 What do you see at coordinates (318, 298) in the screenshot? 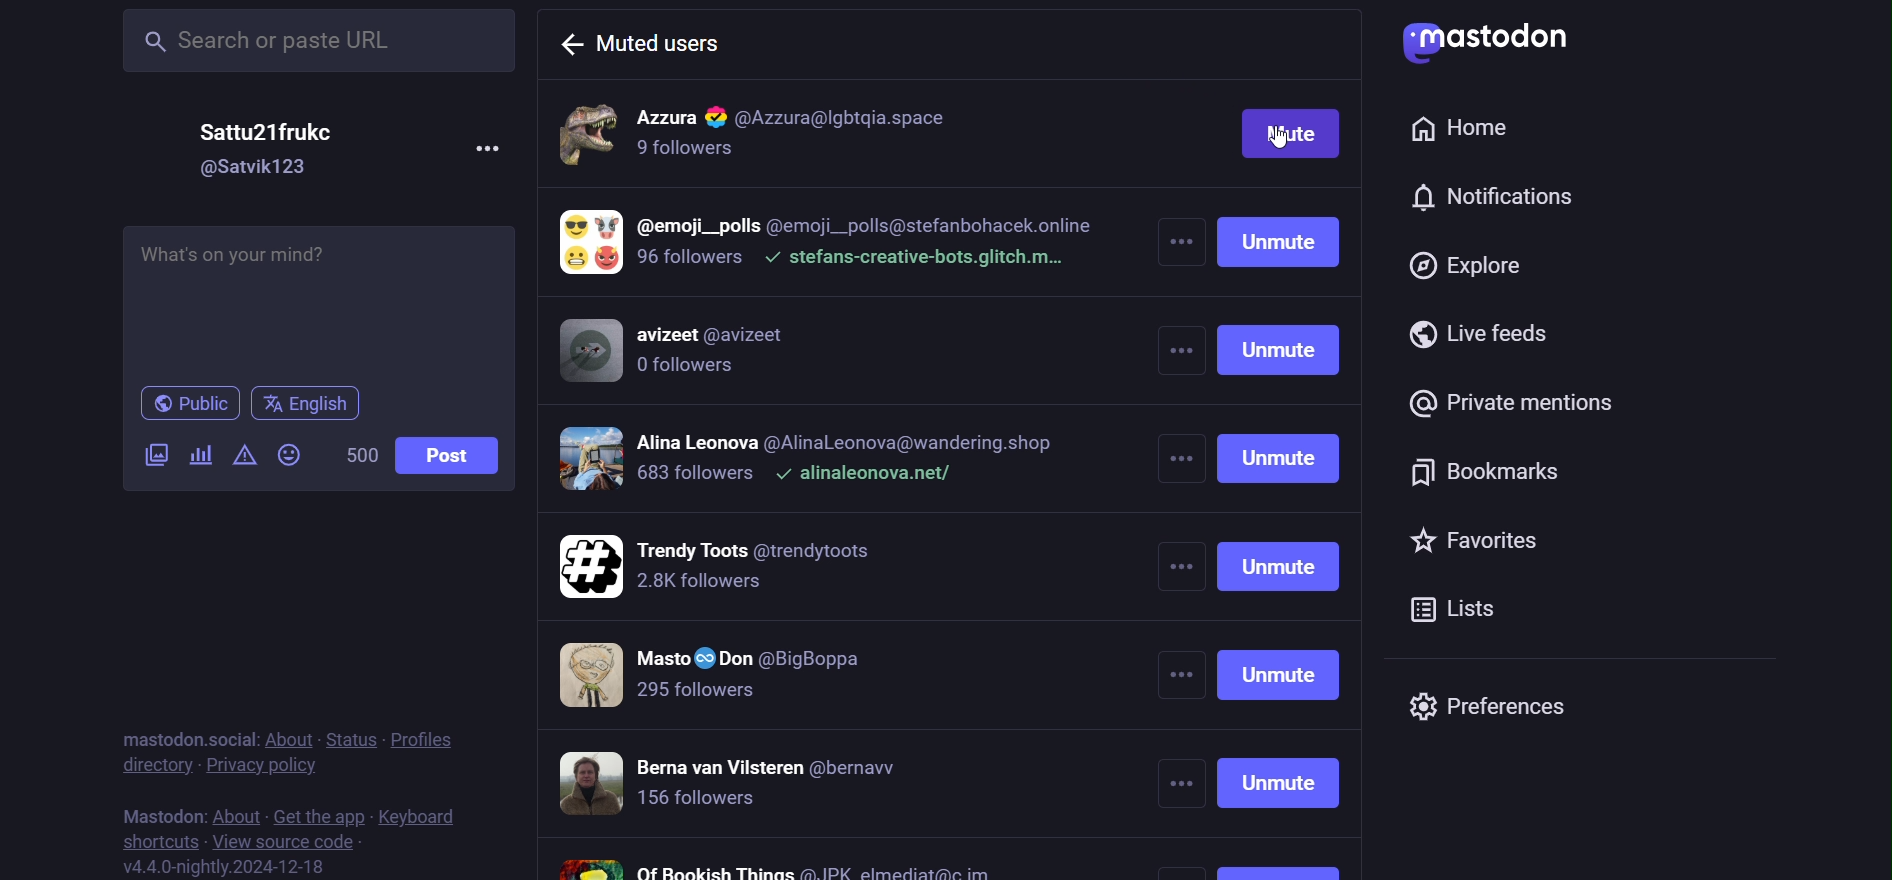
I see `post here` at bounding box center [318, 298].